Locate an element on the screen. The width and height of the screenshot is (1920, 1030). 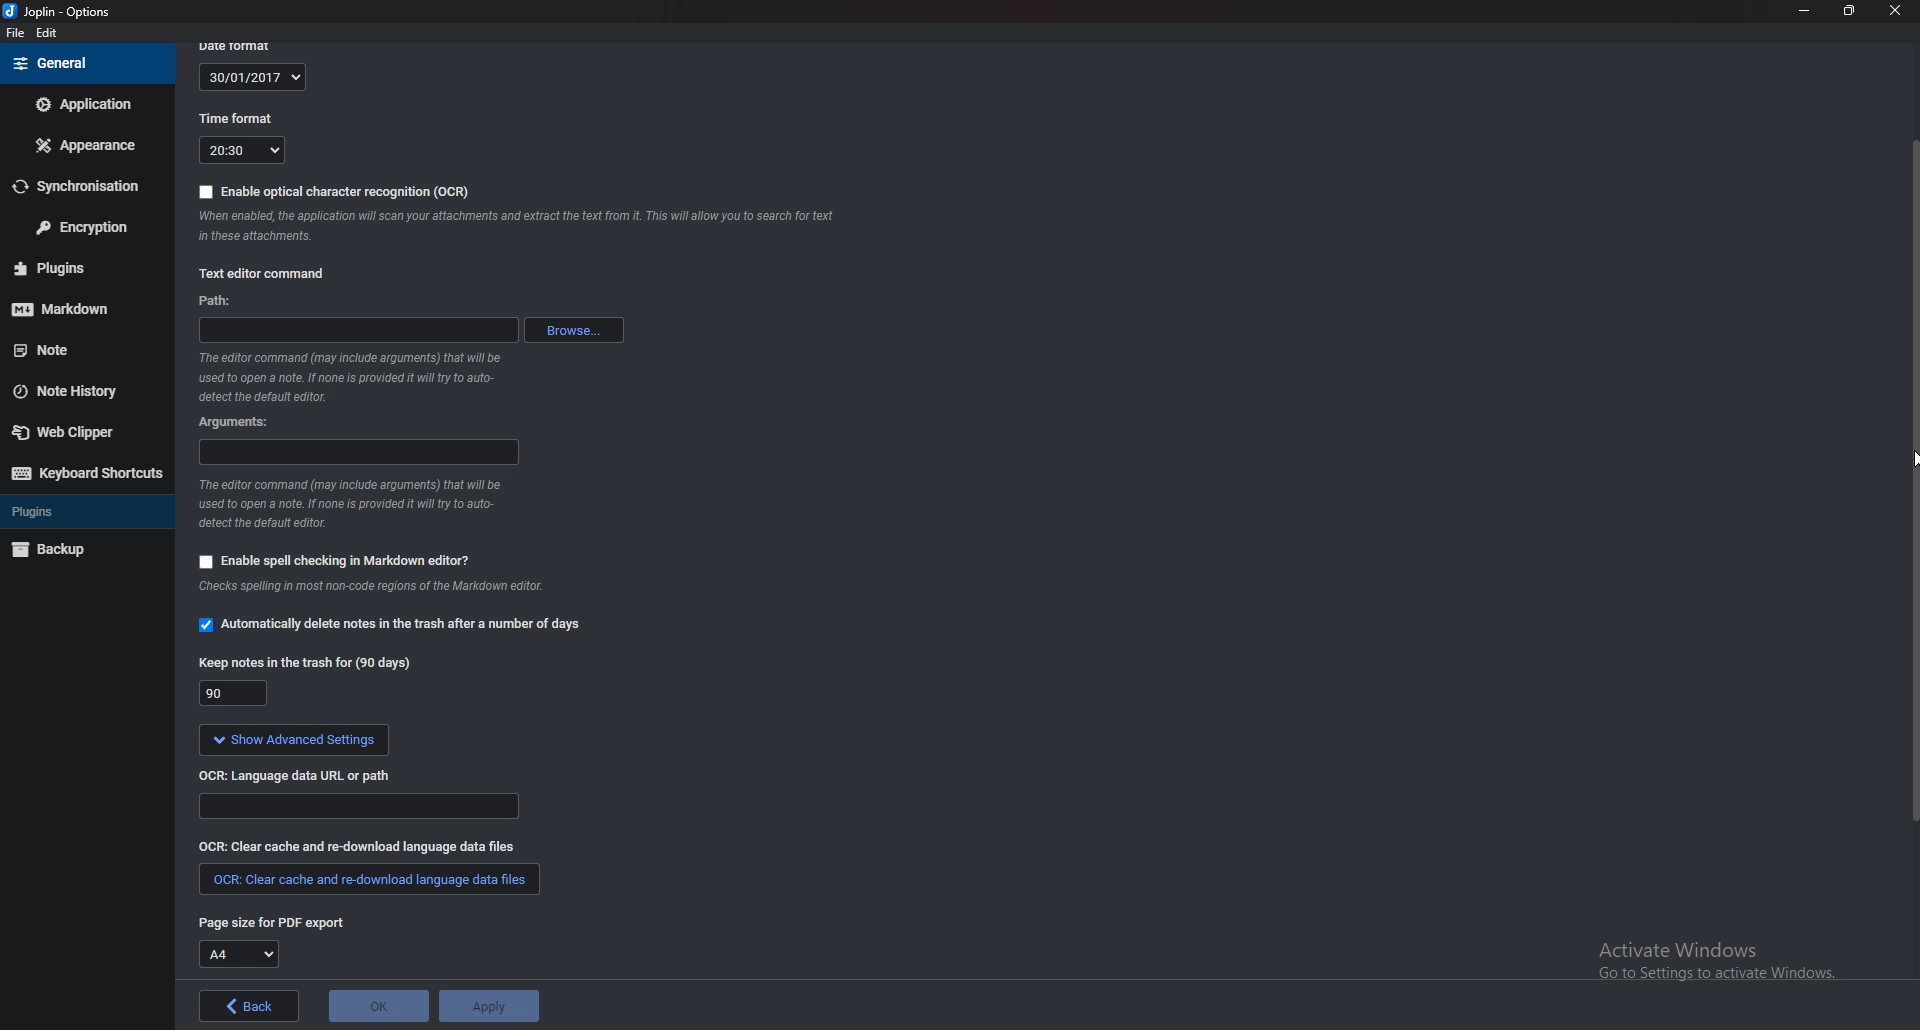
path is located at coordinates (223, 302).